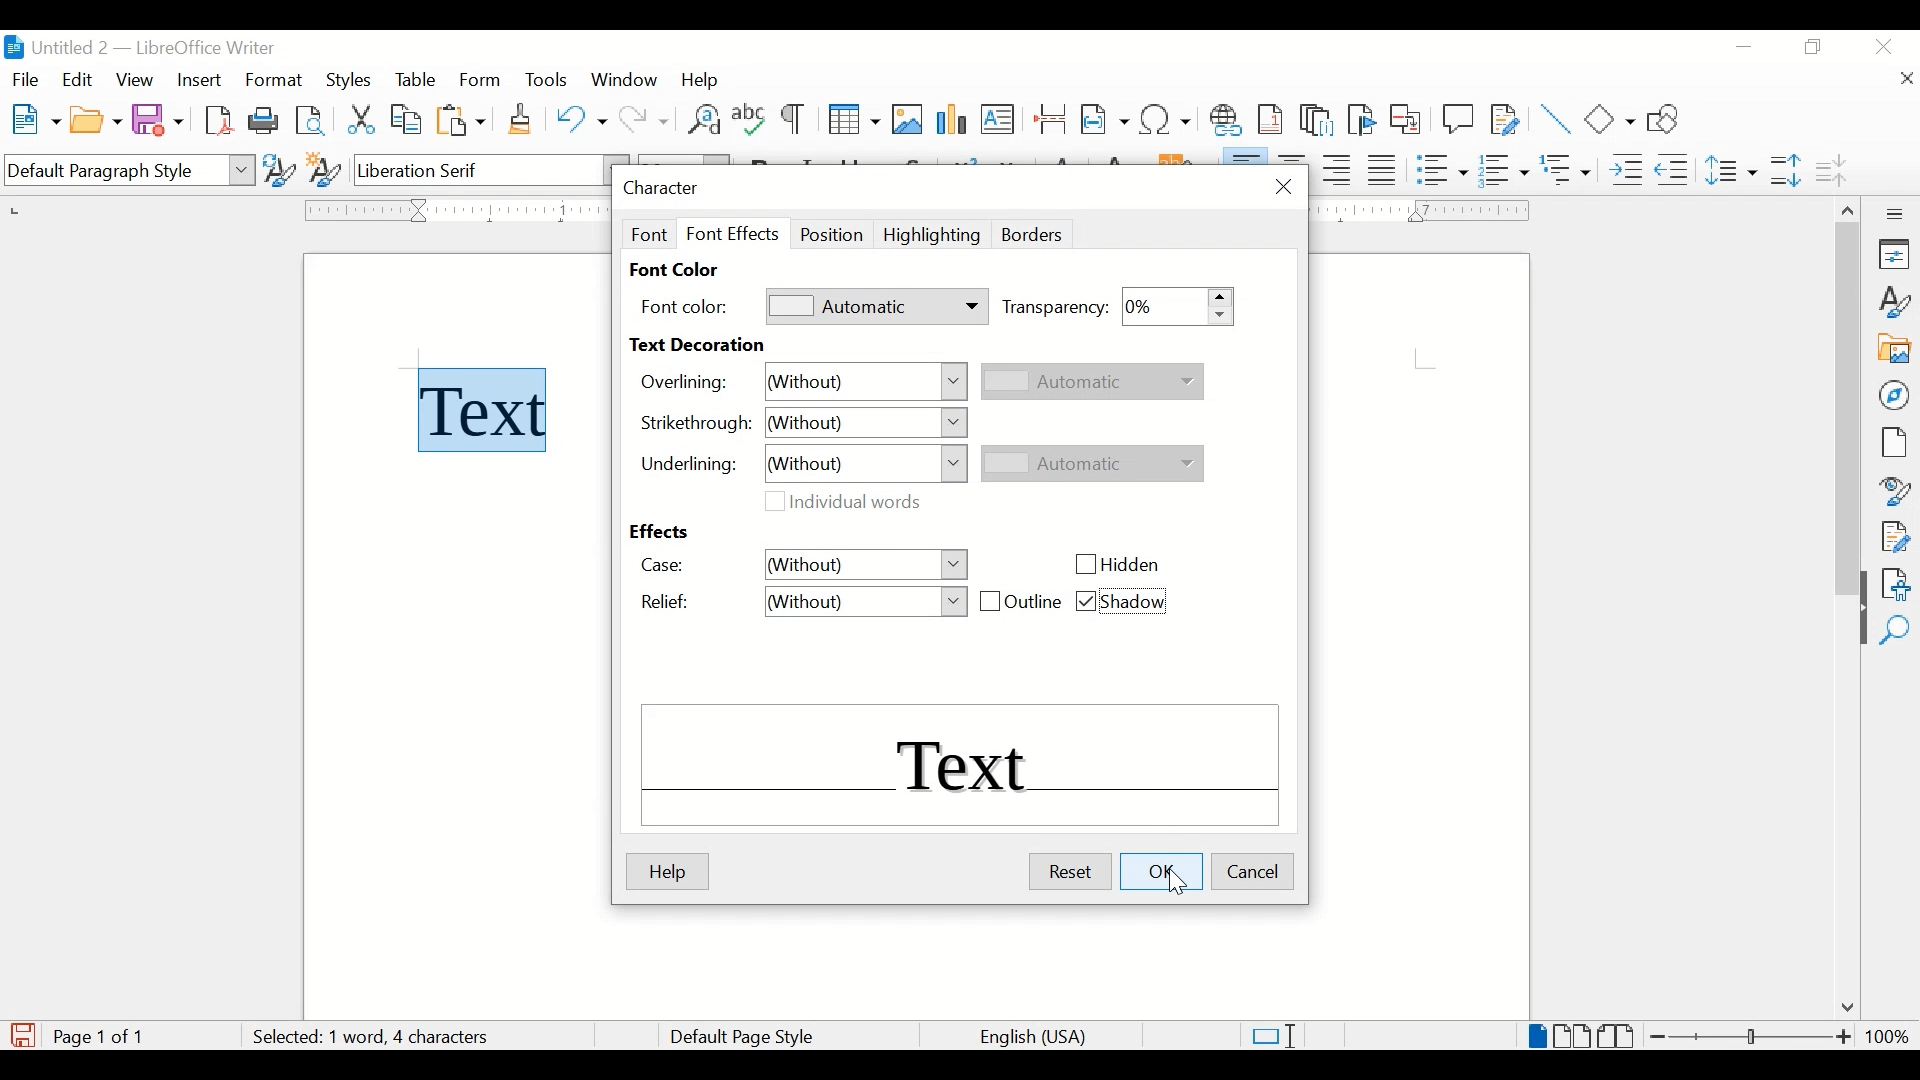  Describe the element at coordinates (79, 79) in the screenshot. I see `edit` at that location.